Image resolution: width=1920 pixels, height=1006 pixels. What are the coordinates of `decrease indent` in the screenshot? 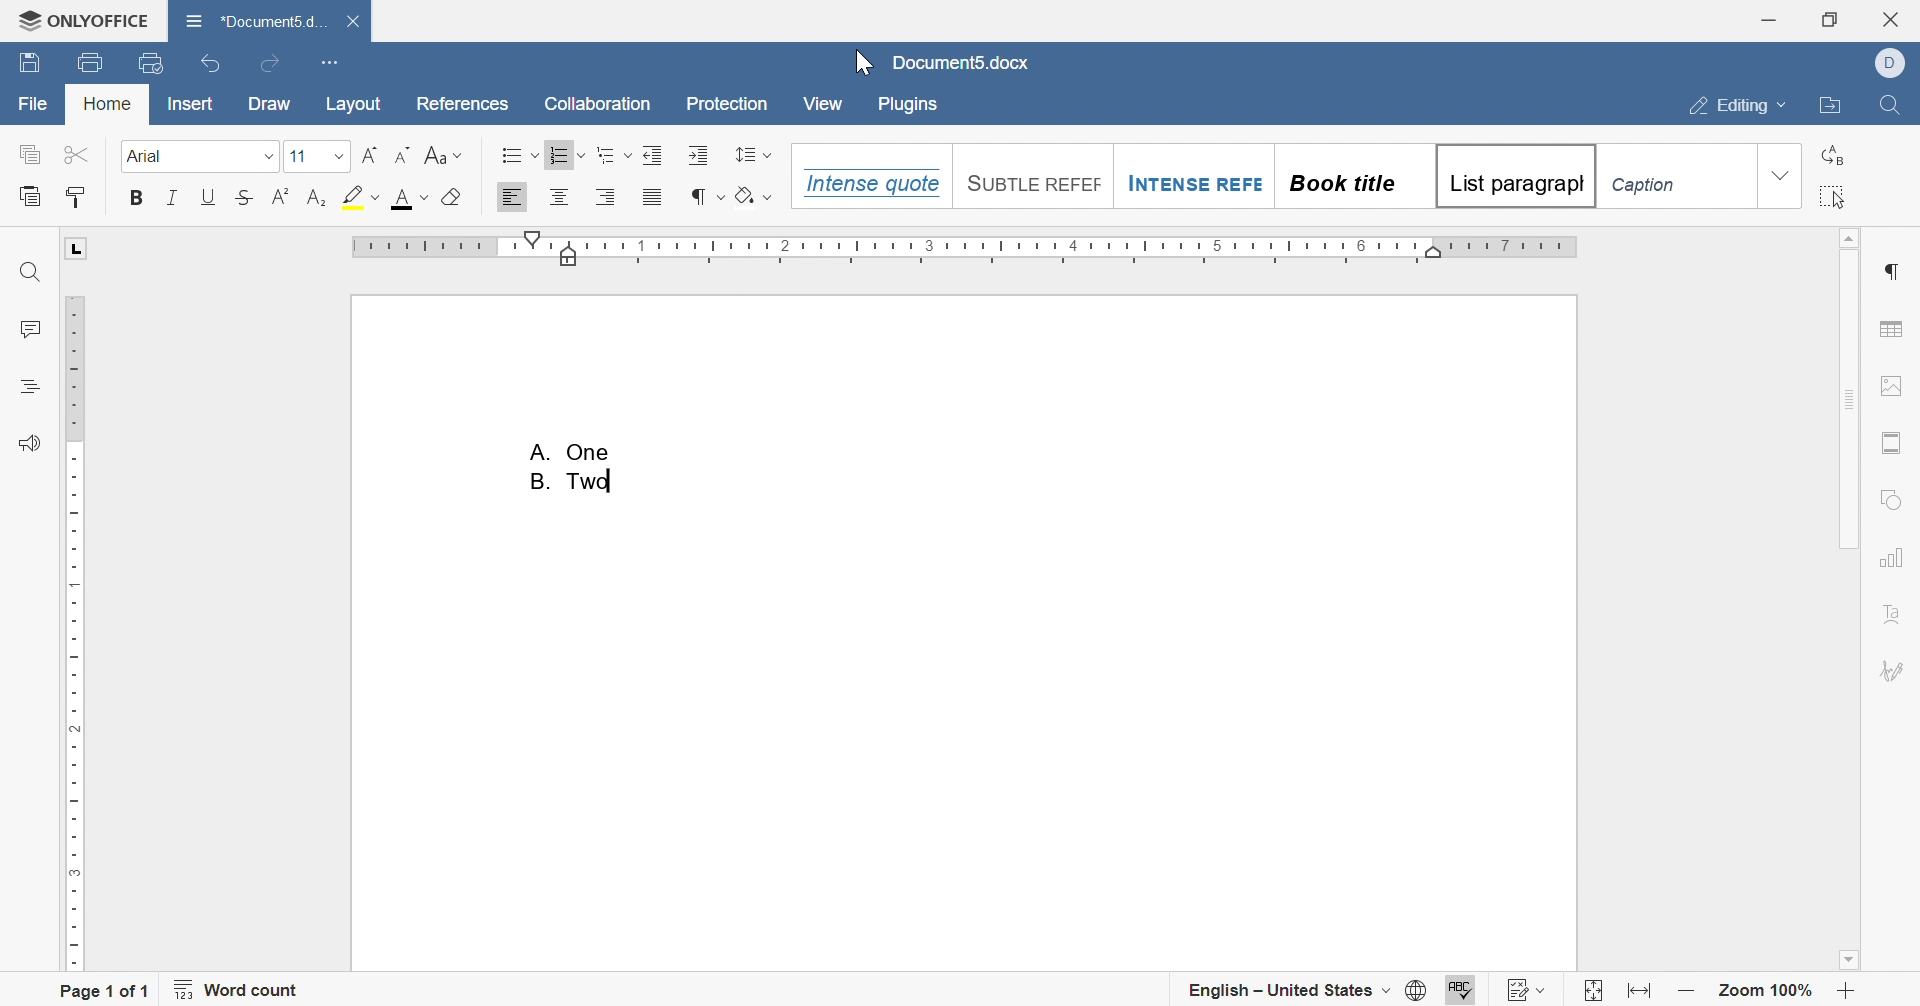 It's located at (651, 153).